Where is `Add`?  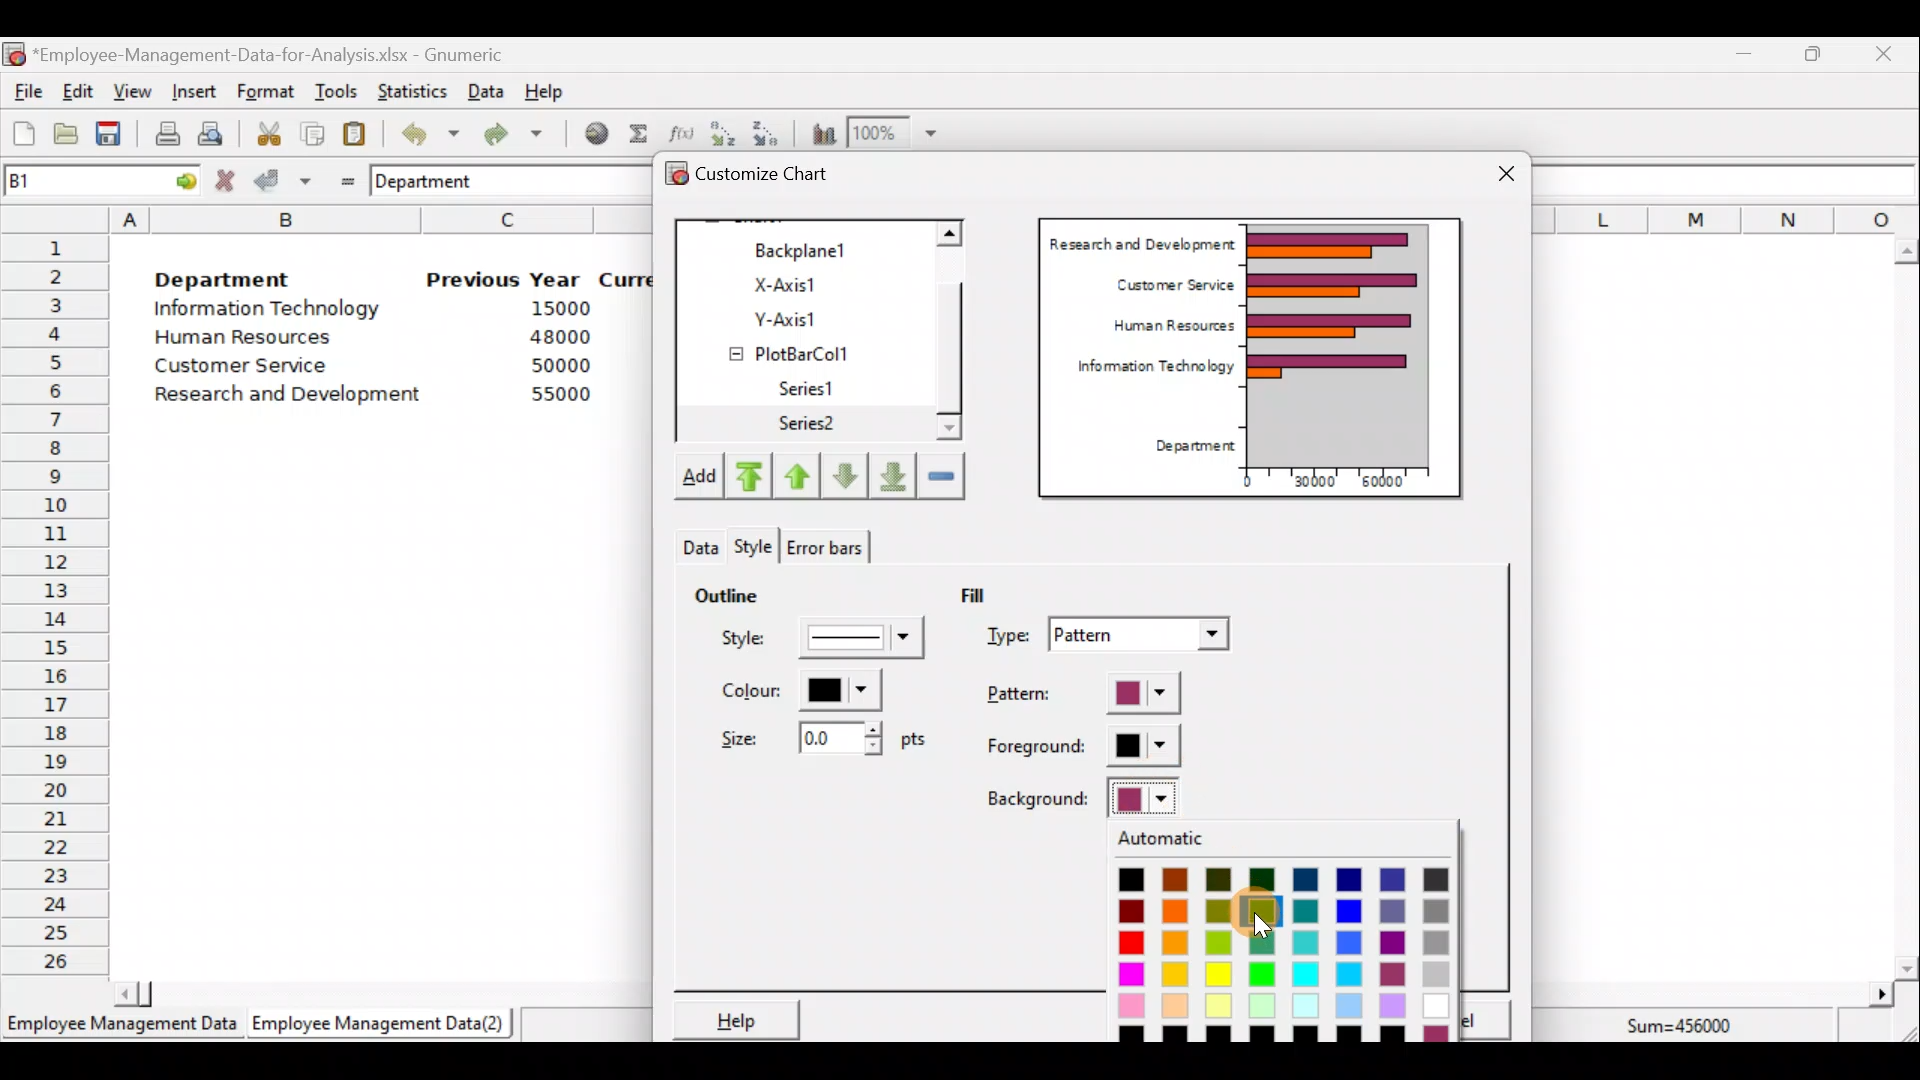
Add is located at coordinates (697, 480).